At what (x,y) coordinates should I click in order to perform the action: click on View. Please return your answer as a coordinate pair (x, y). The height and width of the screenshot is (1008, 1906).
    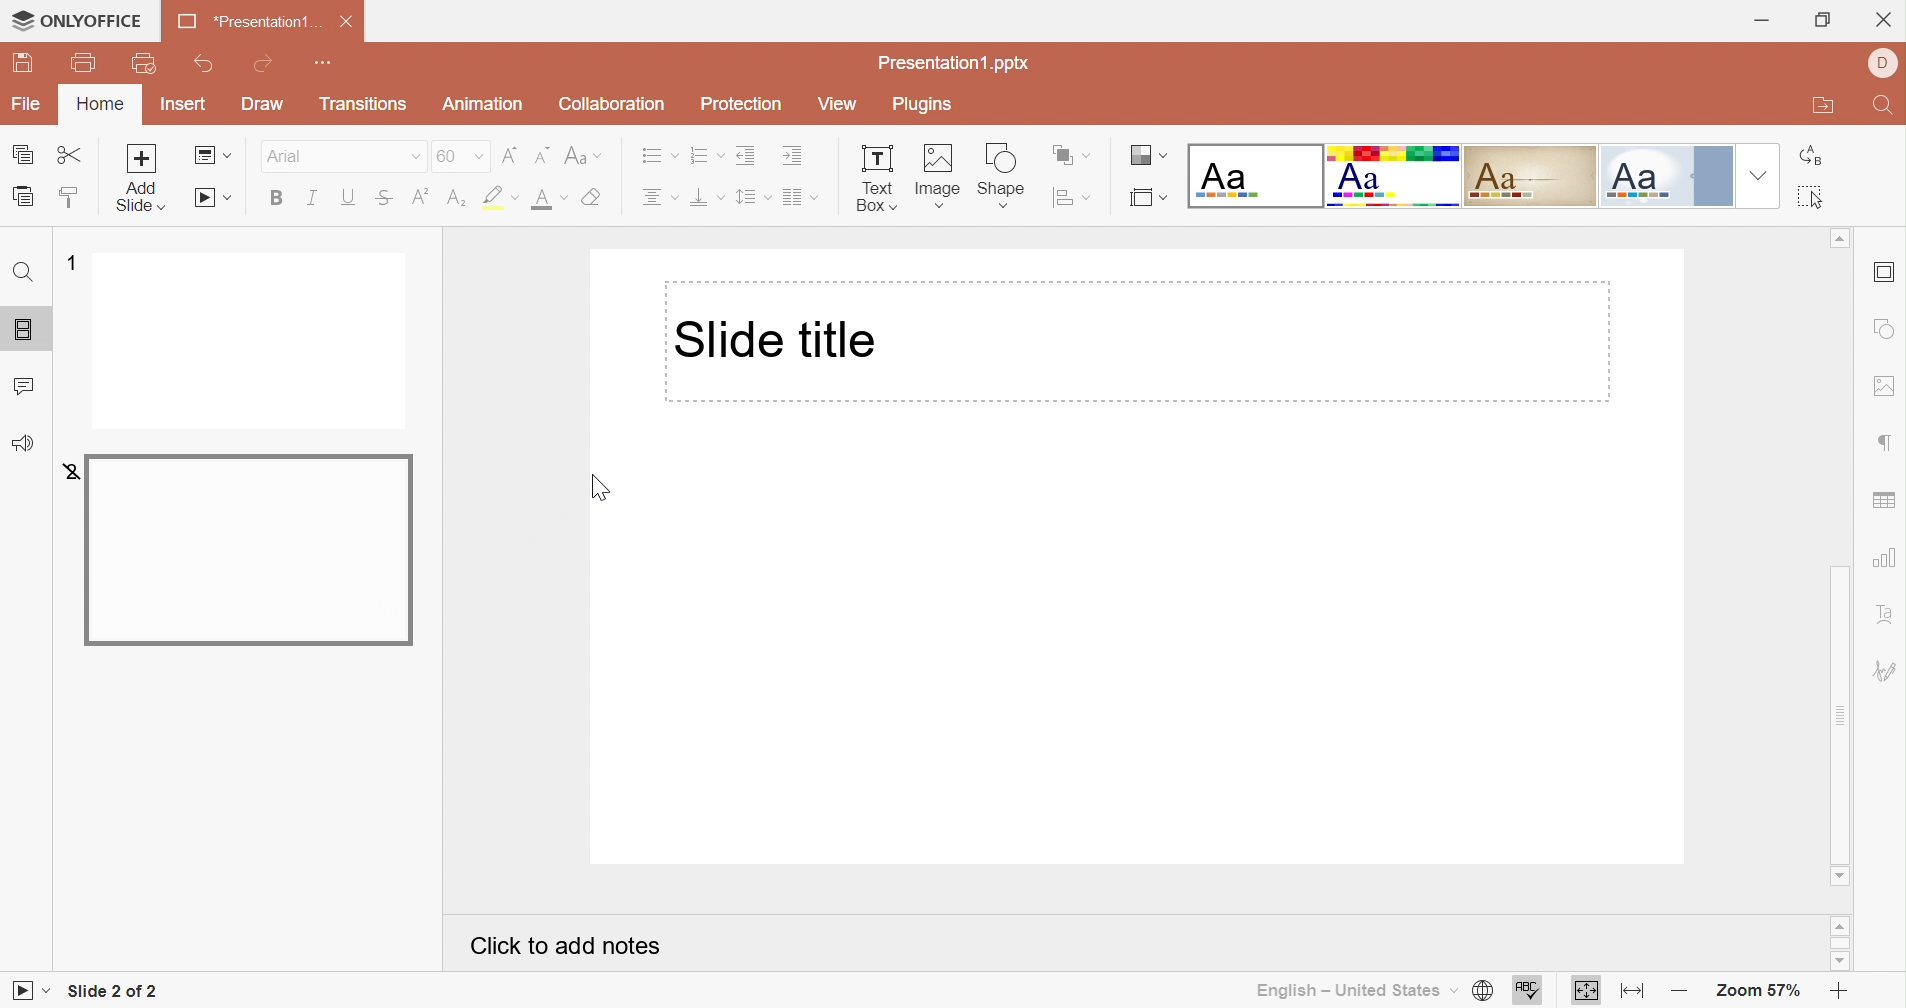
    Looking at the image, I should click on (836, 105).